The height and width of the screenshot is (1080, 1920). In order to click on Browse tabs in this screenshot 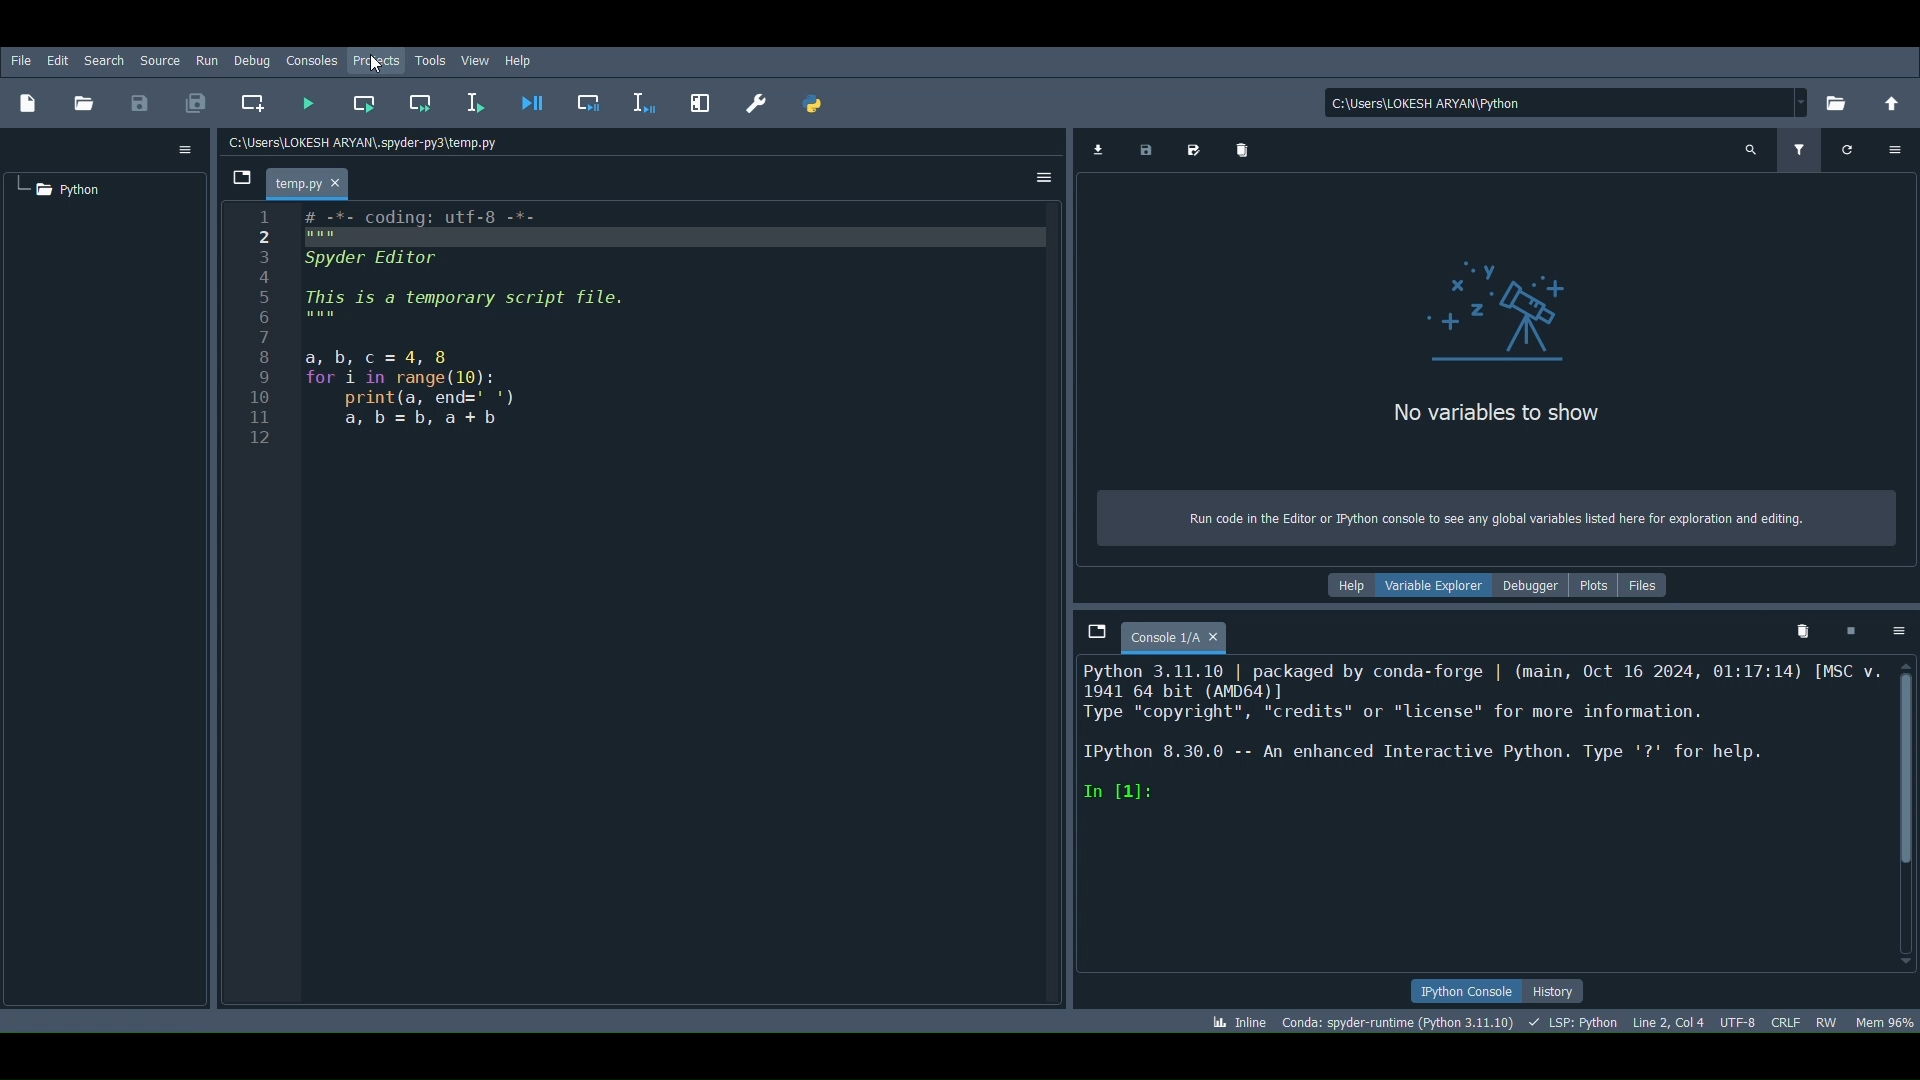, I will do `click(1097, 630)`.